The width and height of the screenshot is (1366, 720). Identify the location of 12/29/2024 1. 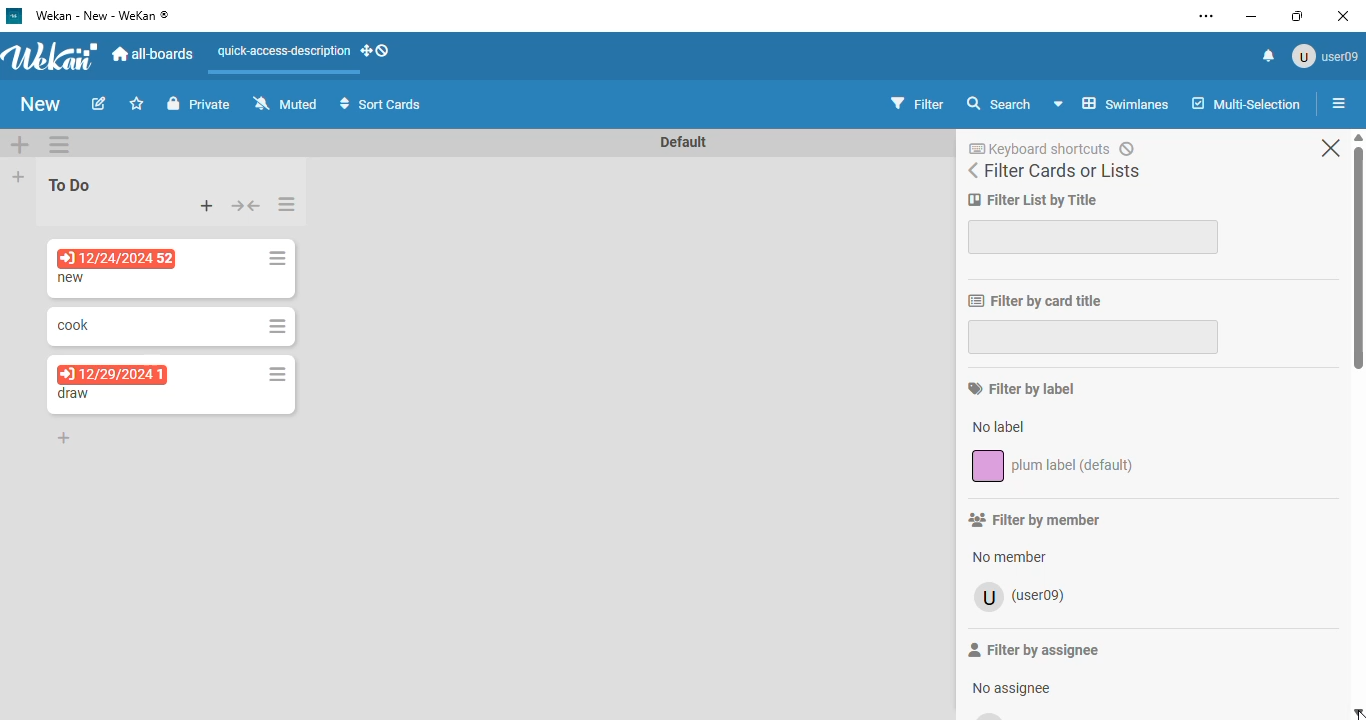
(111, 372).